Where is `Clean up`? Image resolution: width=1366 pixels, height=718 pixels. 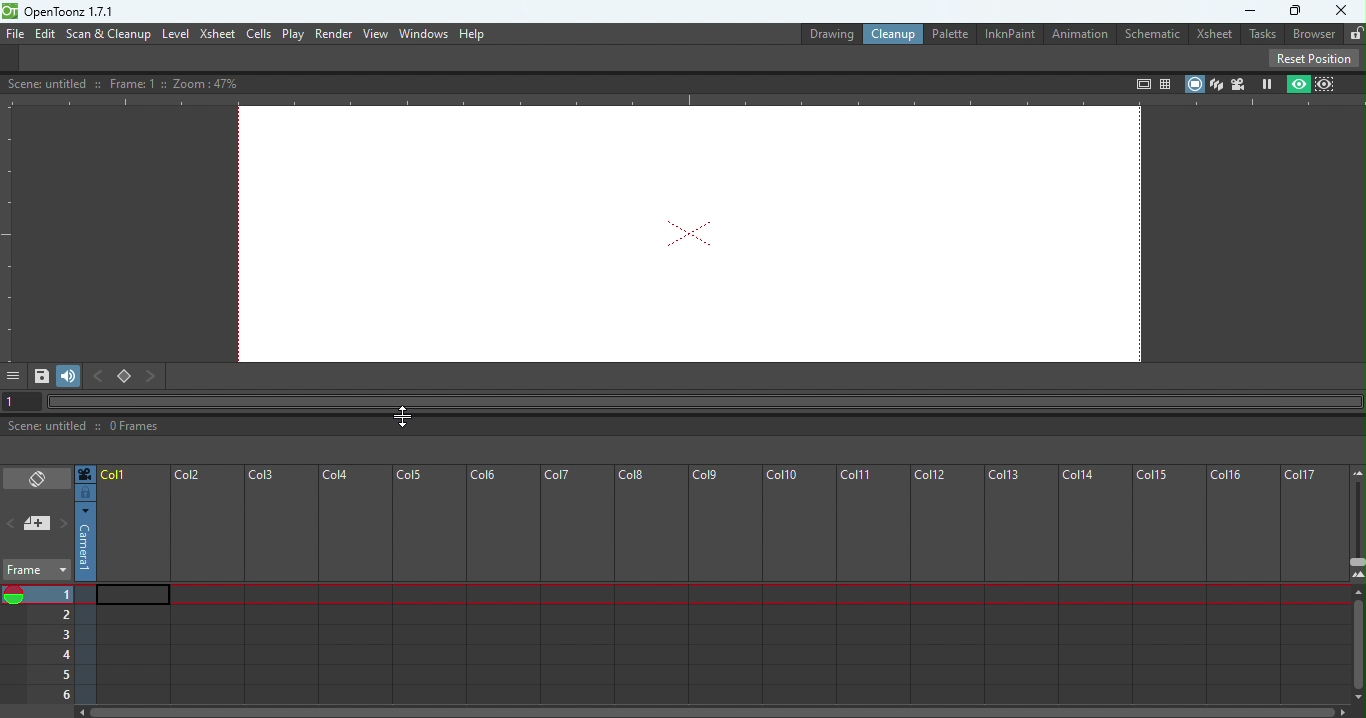
Clean up is located at coordinates (890, 34).